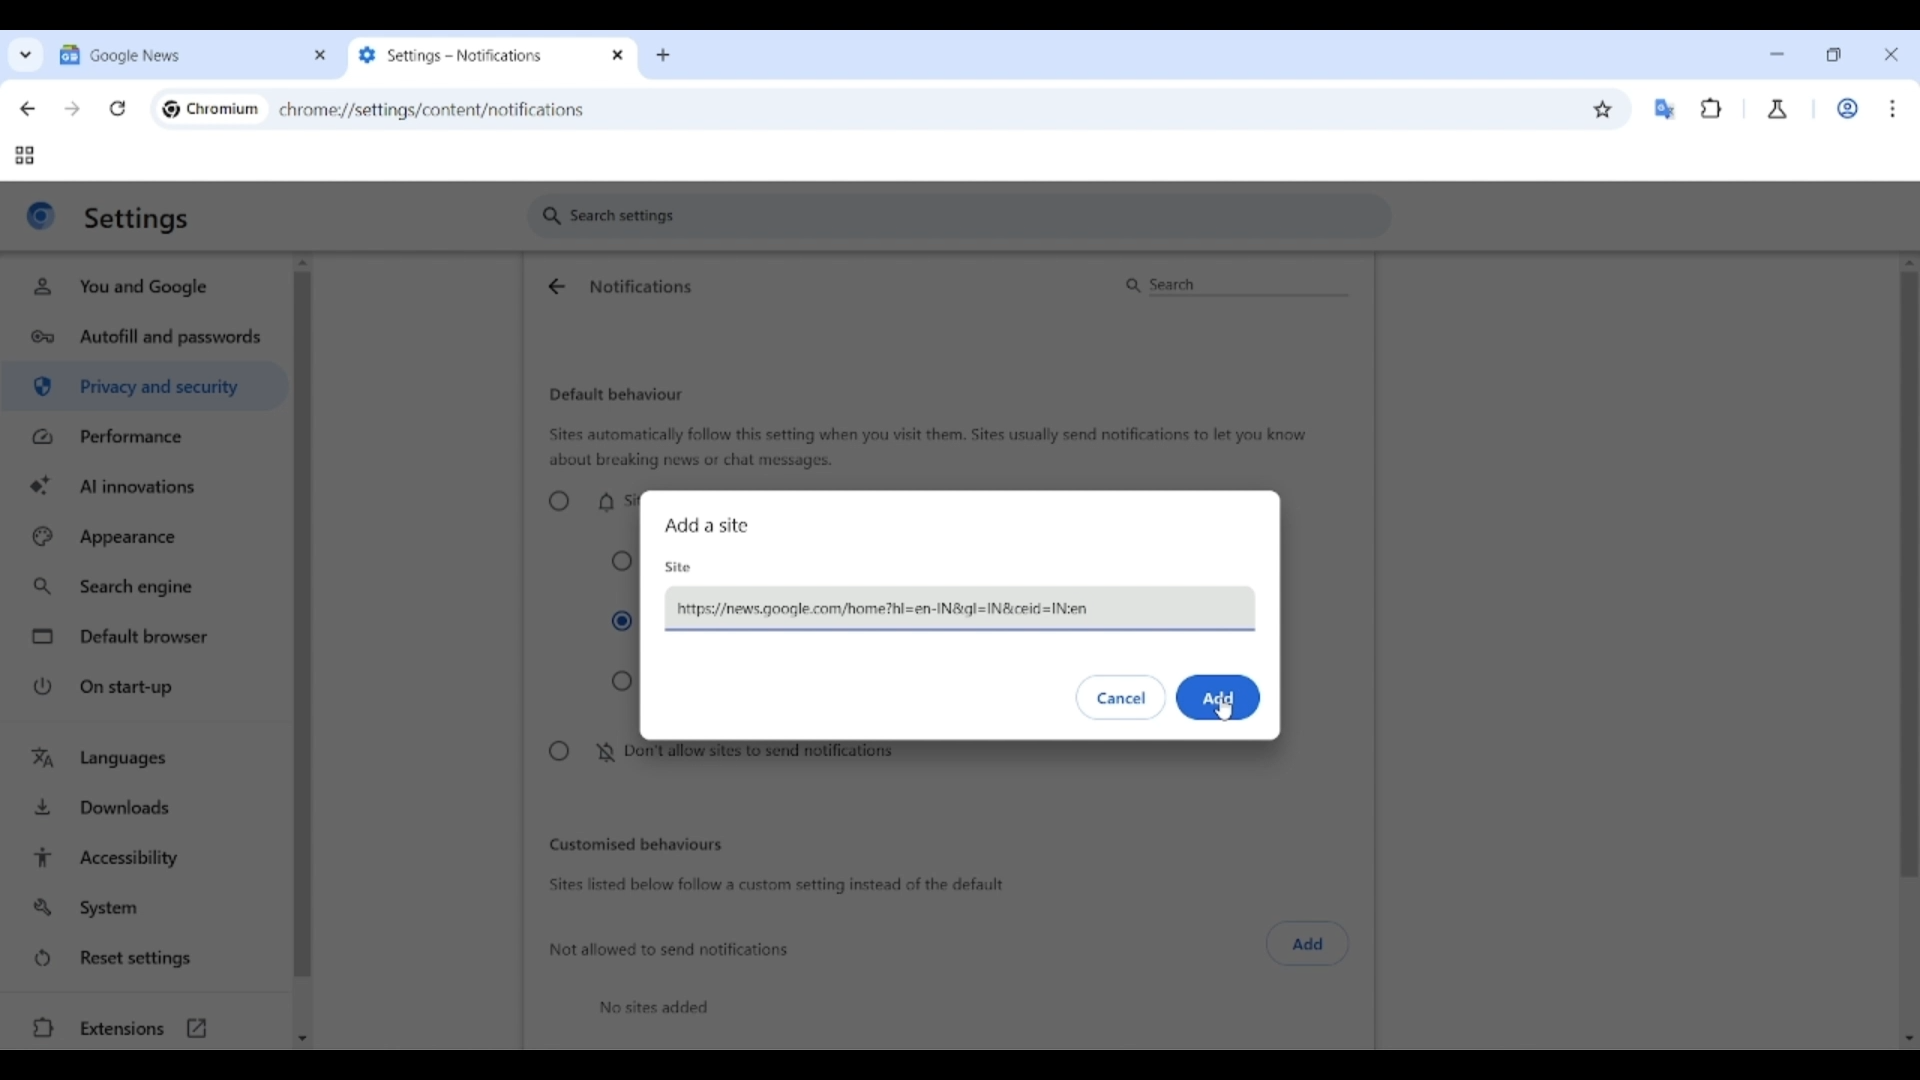 The image size is (1920, 1080). I want to click on Add new tab, so click(663, 56).